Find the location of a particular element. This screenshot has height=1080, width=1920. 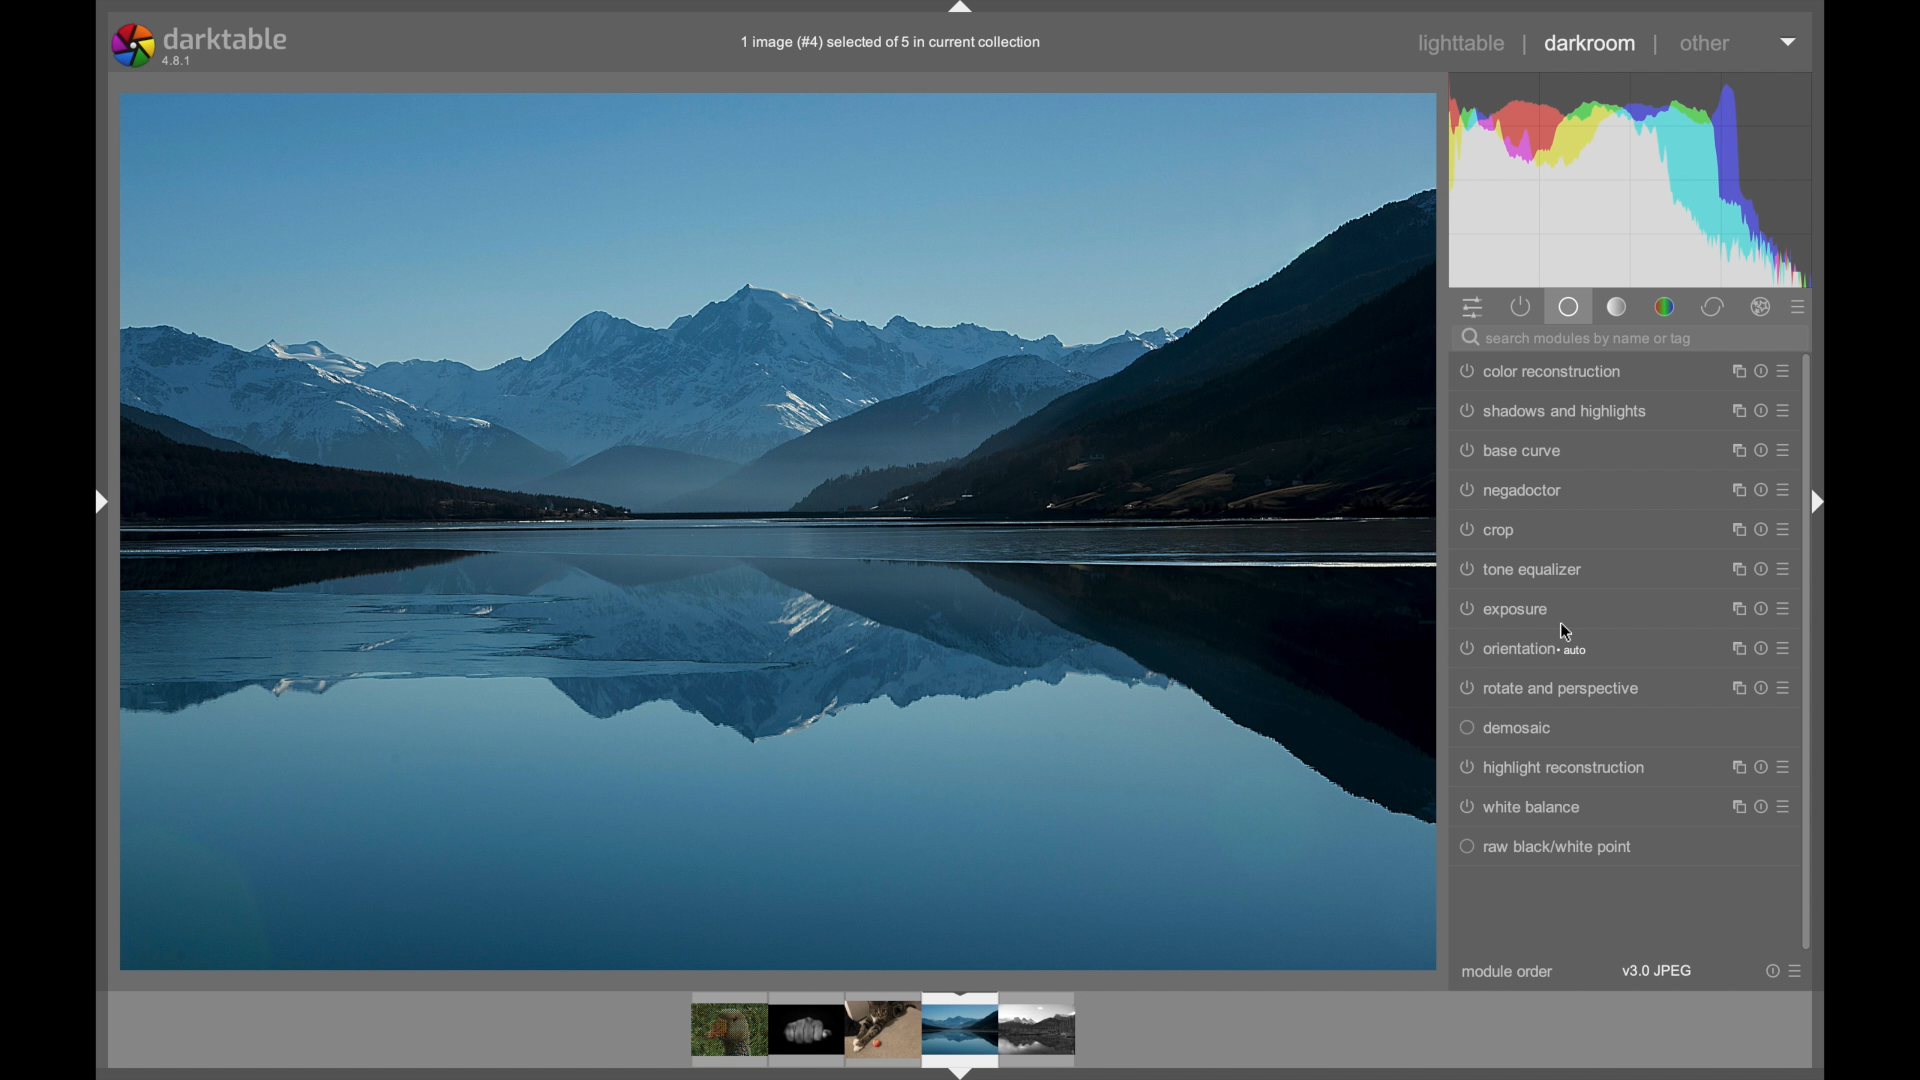

negadoctor is located at coordinates (1511, 490).